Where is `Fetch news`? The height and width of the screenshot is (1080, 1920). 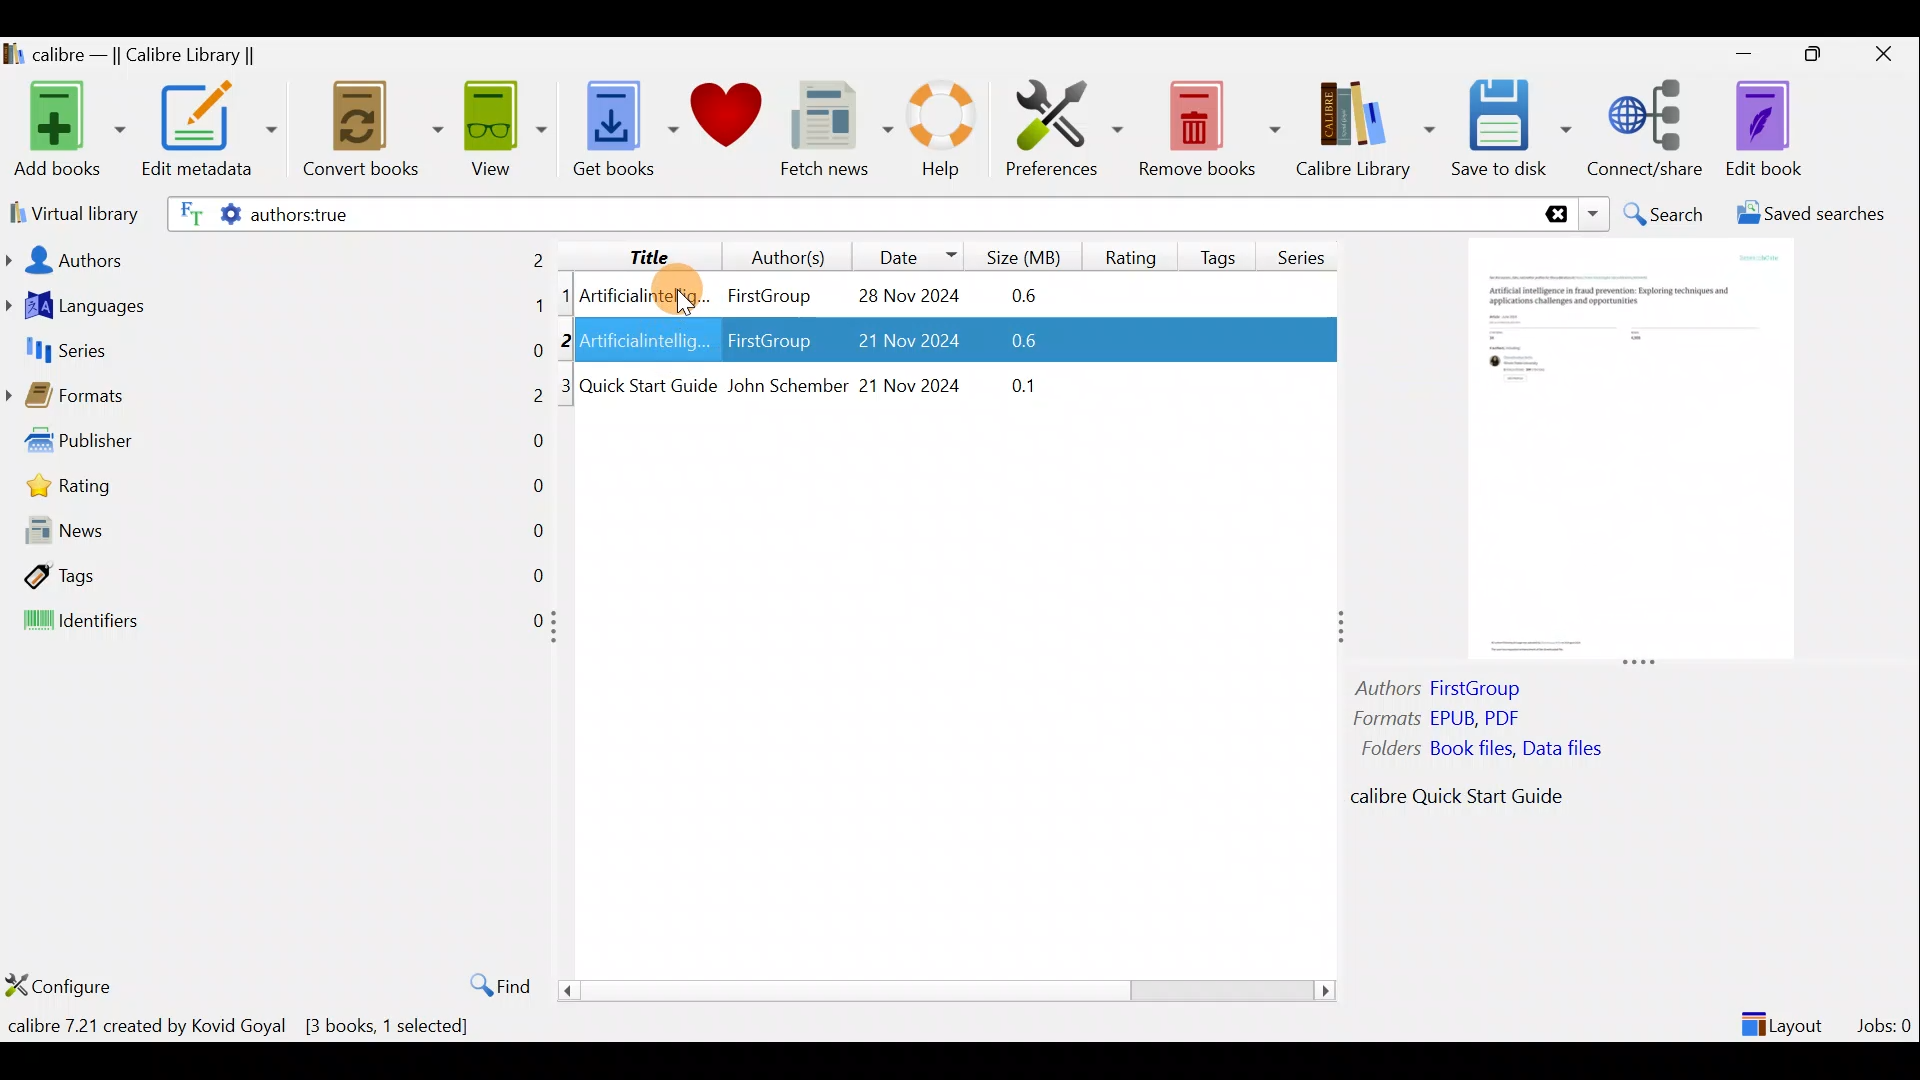 Fetch news is located at coordinates (832, 134).